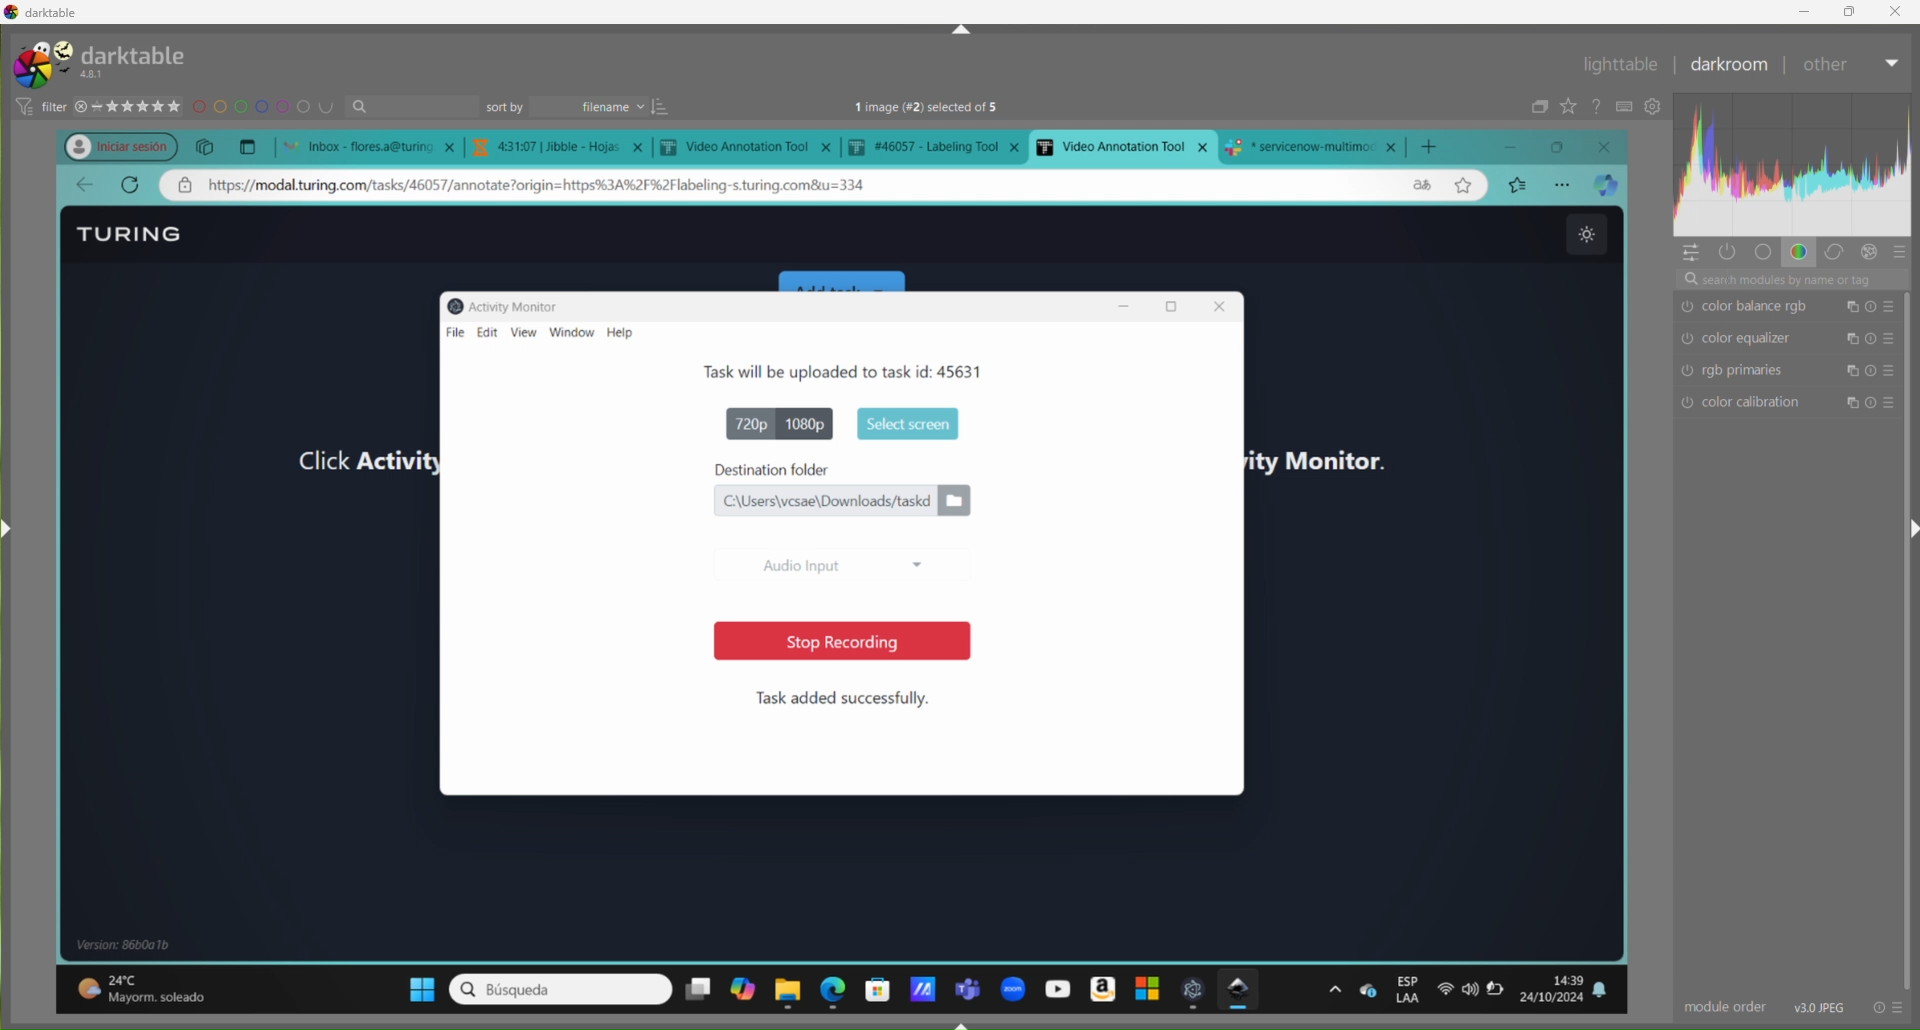 The width and height of the screenshot is (1920, 1030). I want to click on Minimize, so click(1806, 12).